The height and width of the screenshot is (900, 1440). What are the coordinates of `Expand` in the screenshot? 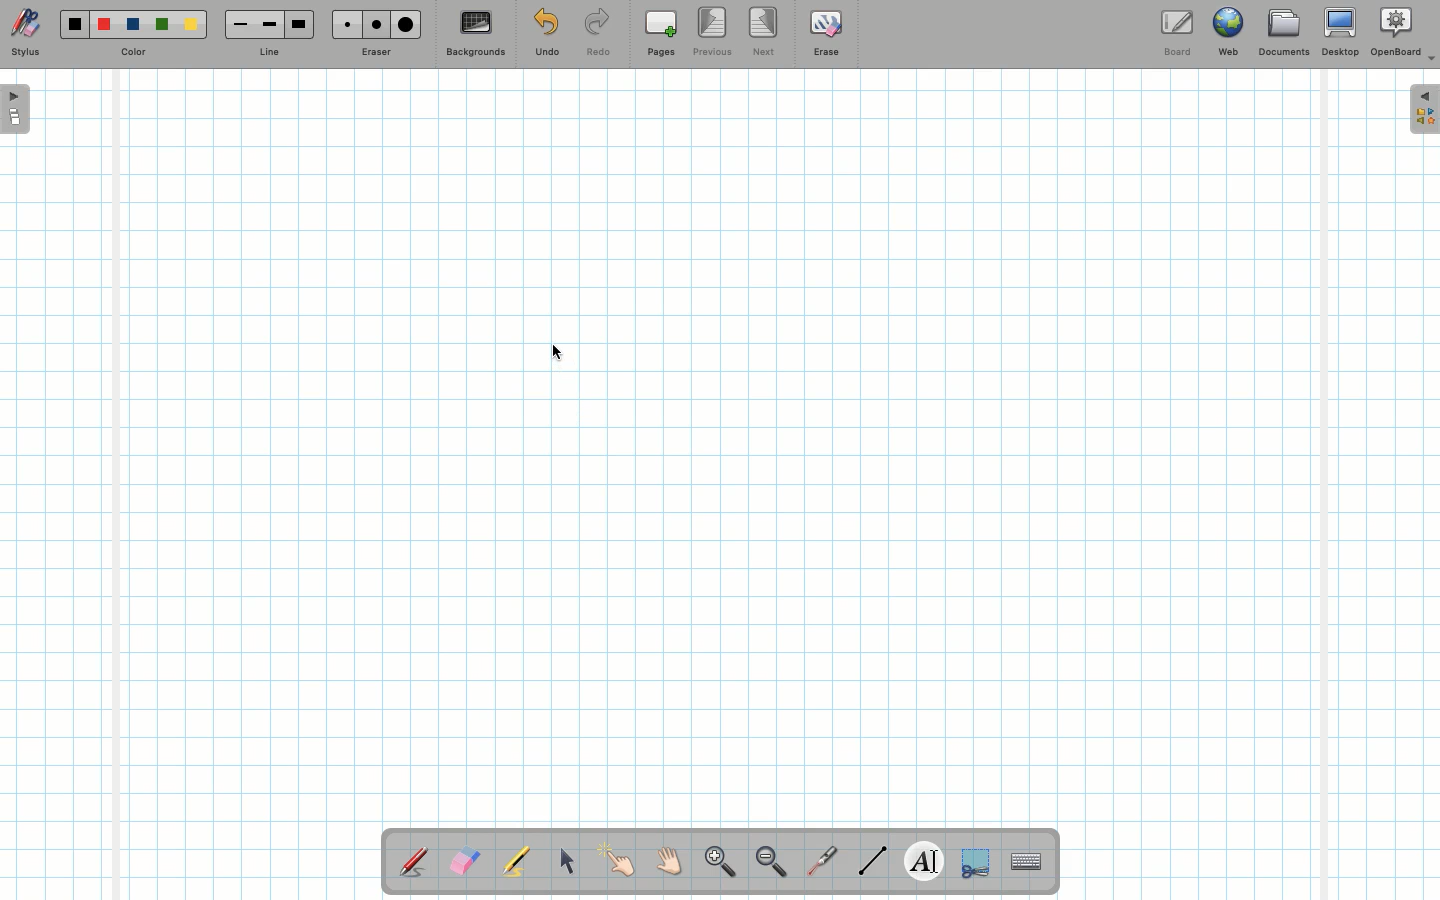 It's located at (1424, 109).